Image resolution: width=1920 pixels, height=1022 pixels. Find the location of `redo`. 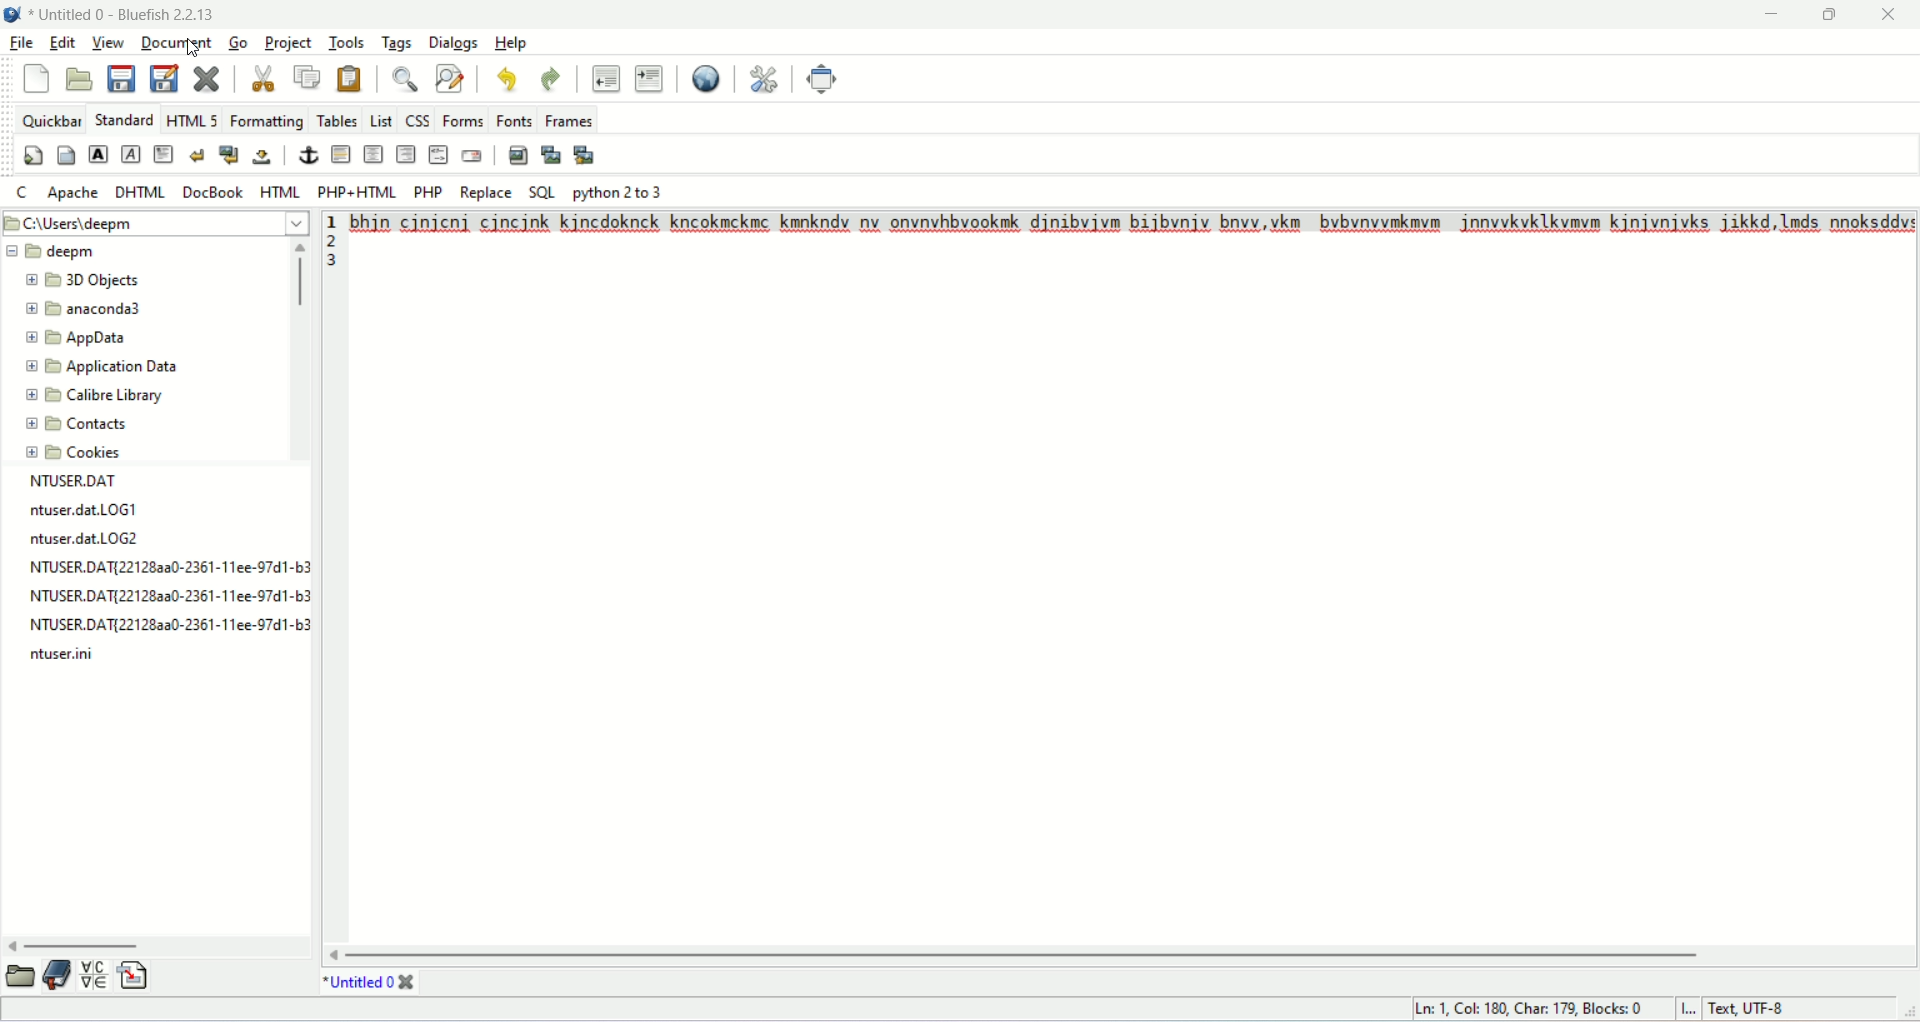

redo is located at coordinates (553, 82).